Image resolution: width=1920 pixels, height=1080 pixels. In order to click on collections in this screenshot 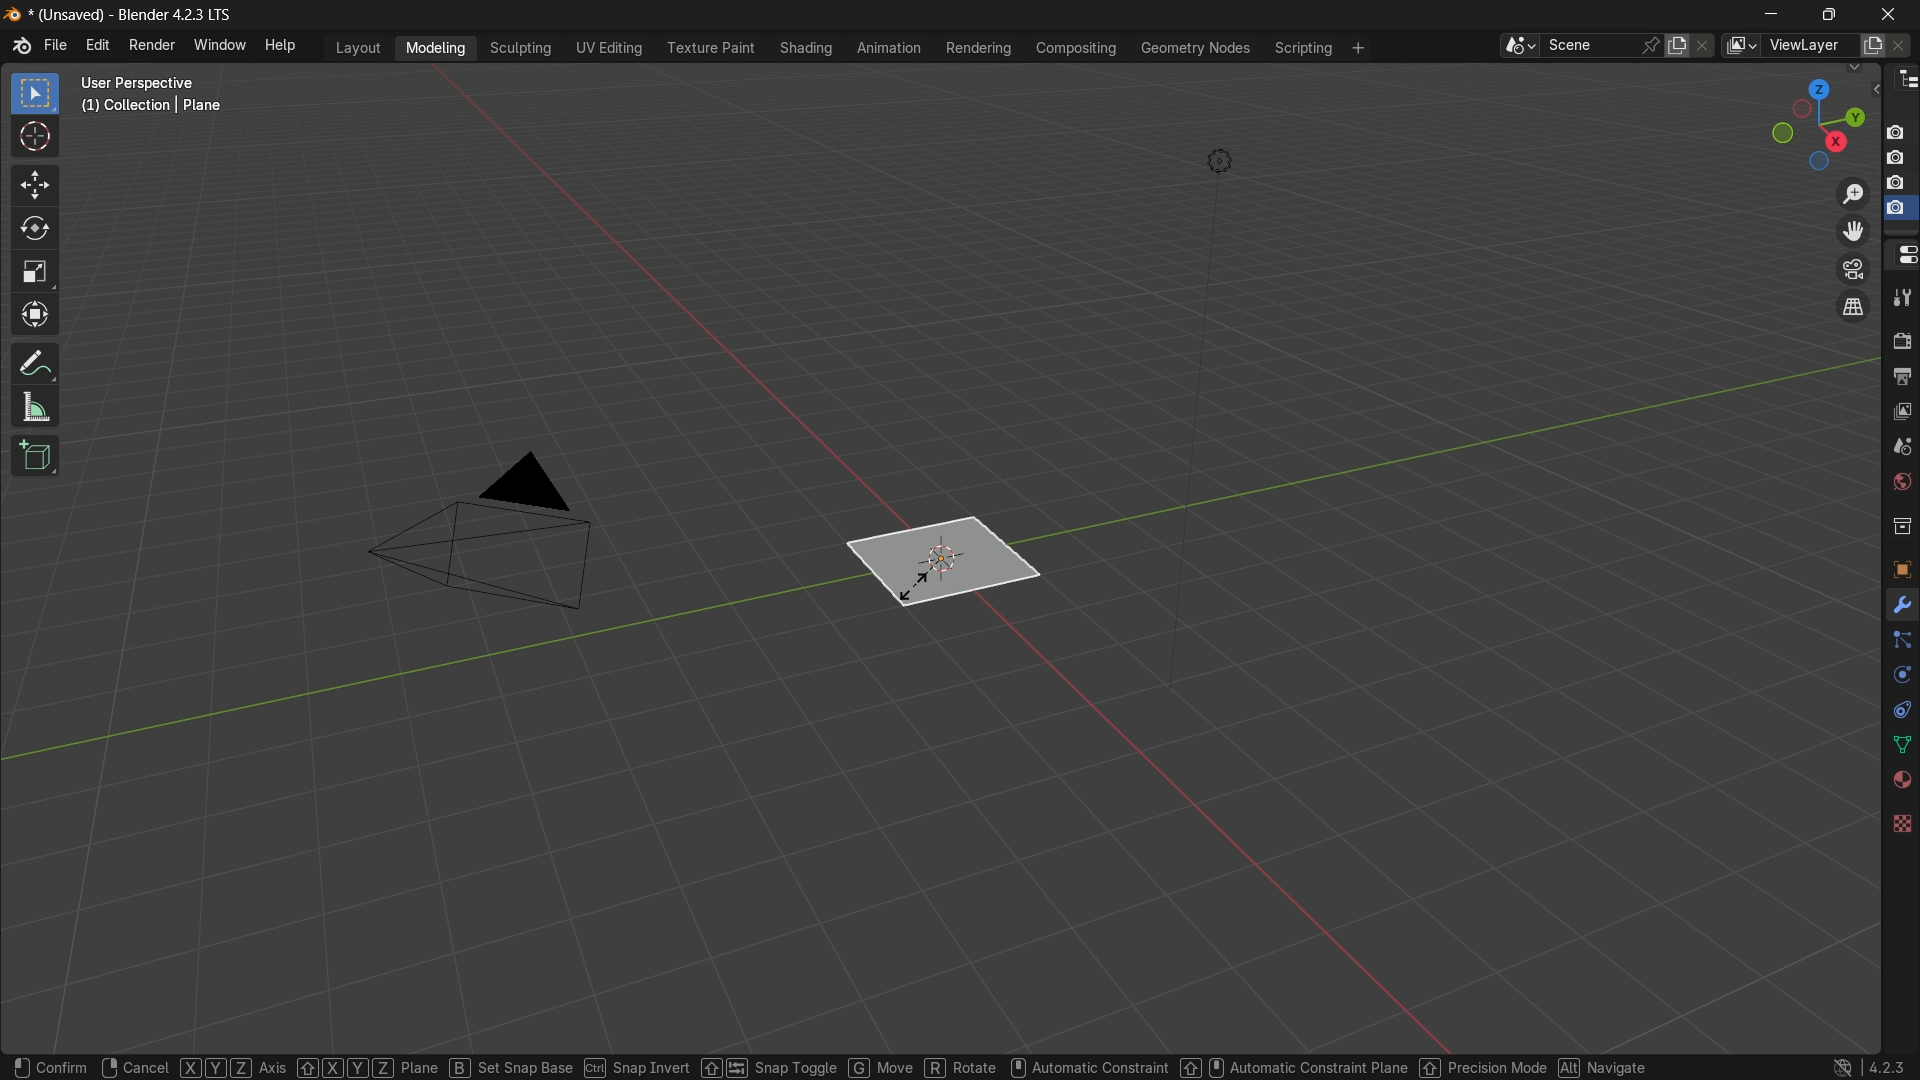, I will do `click(1902, 523)`.